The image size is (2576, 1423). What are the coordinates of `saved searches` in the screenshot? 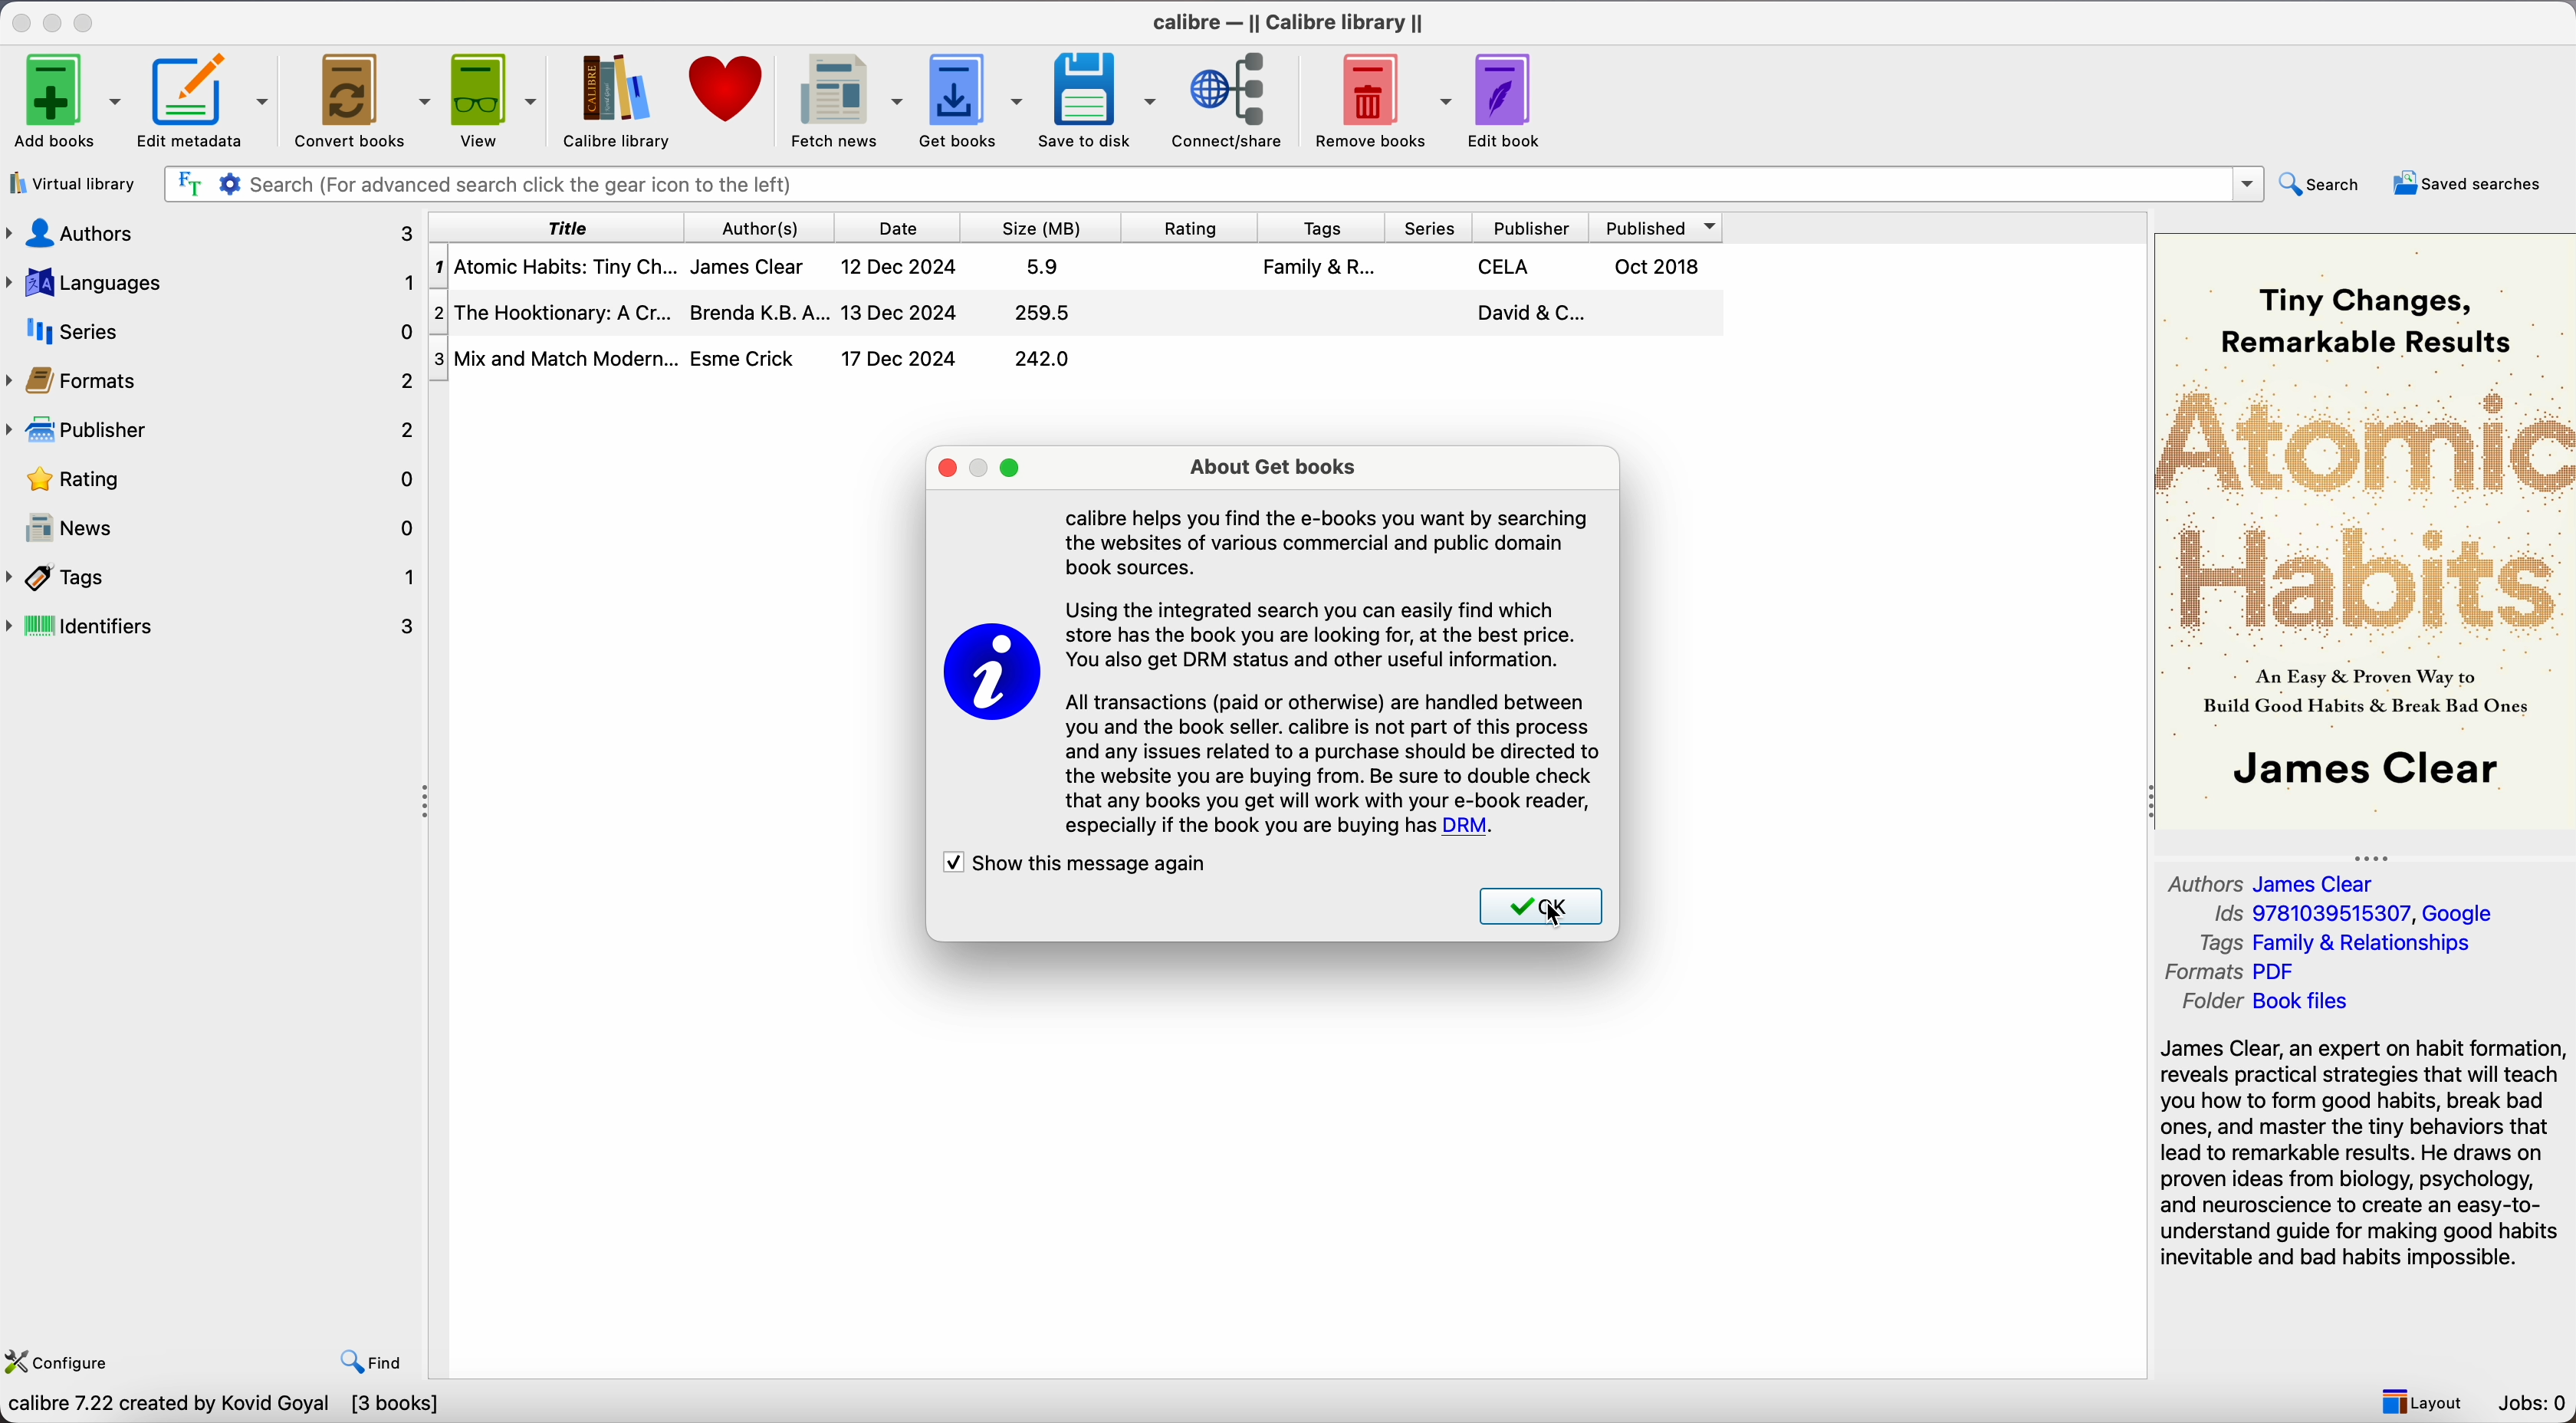 It's located at (2468, 181).